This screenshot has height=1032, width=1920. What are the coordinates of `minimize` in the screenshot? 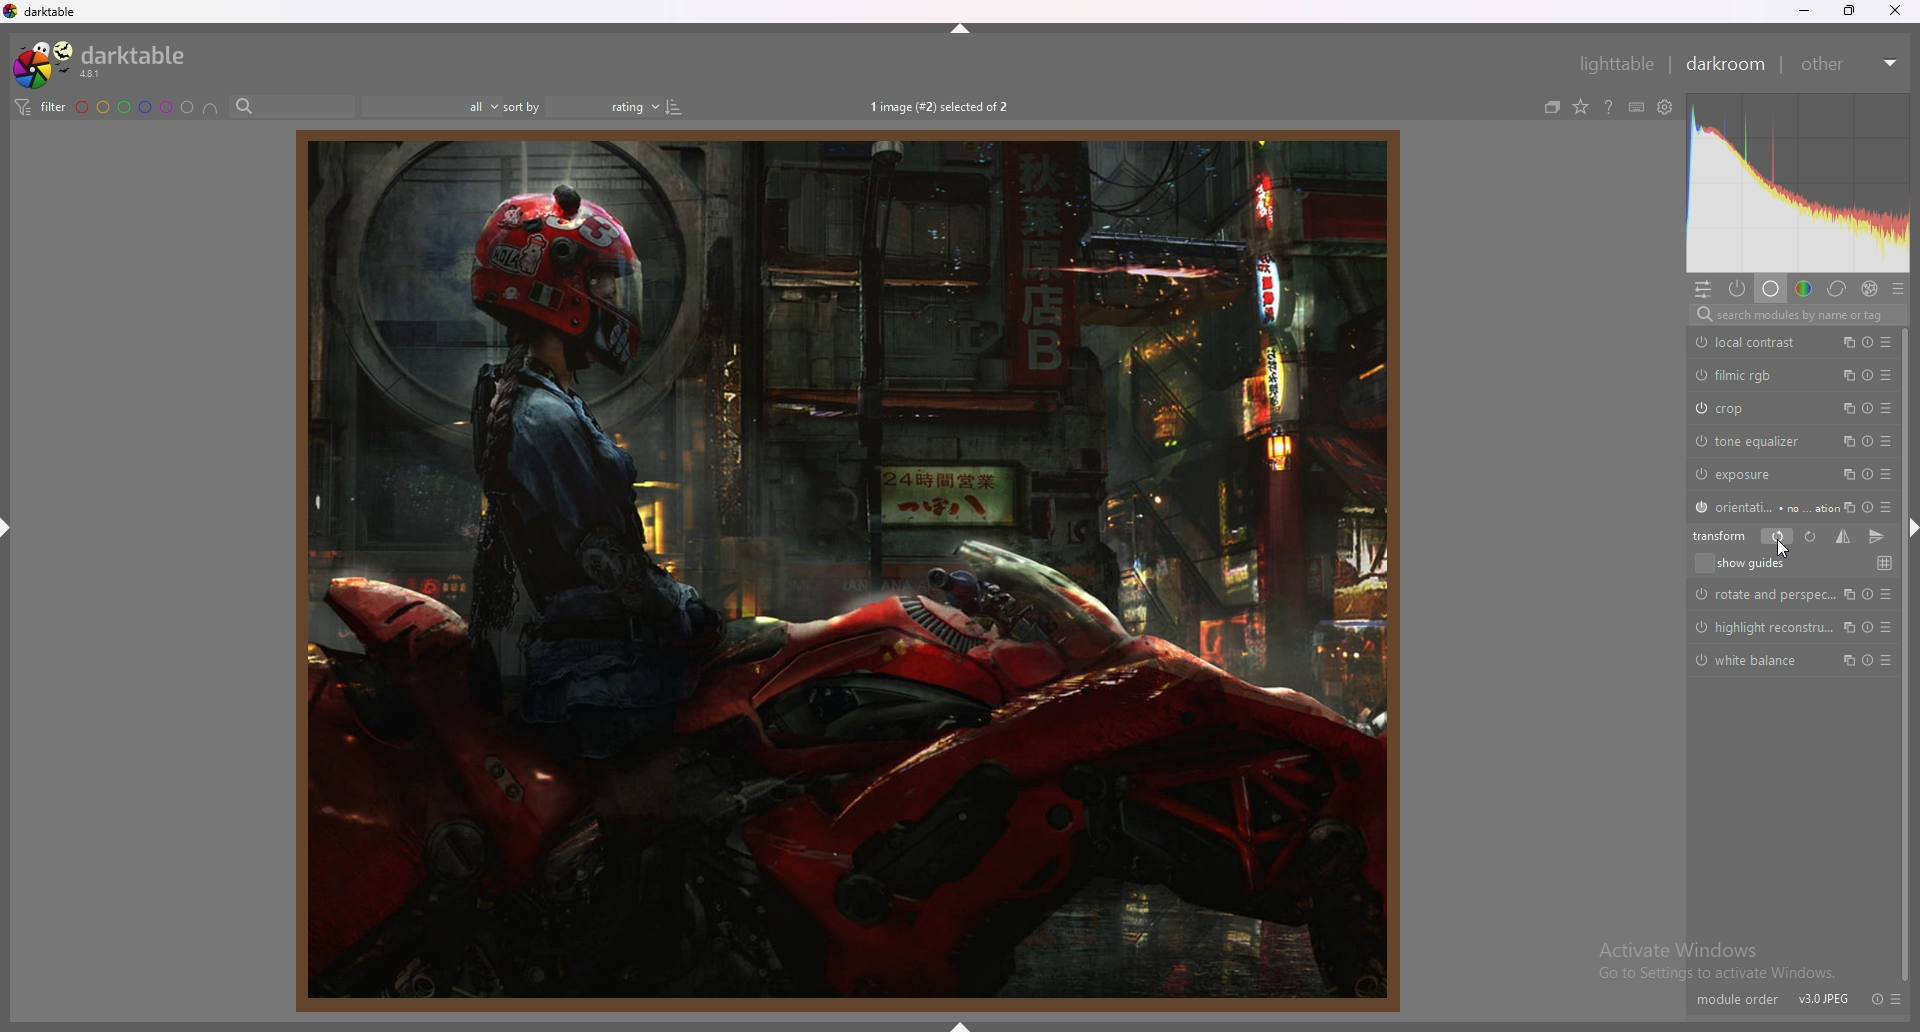 It's located at (1807, 11).